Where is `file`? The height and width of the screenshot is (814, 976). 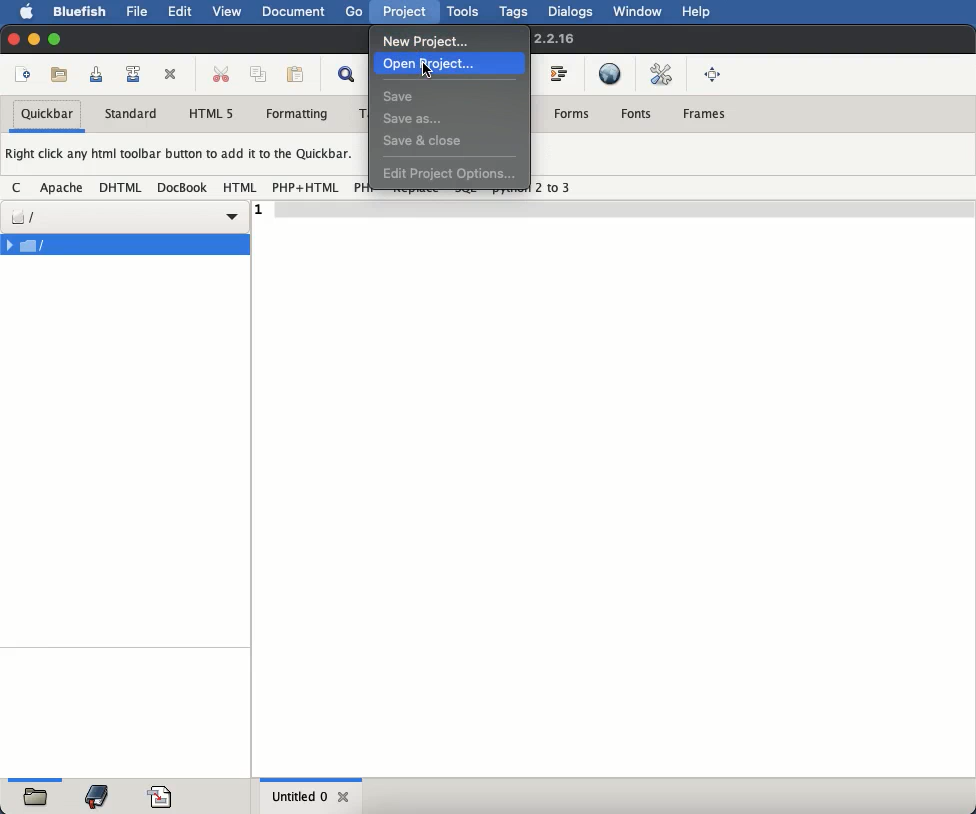 file is located at coordinates (123, 218).